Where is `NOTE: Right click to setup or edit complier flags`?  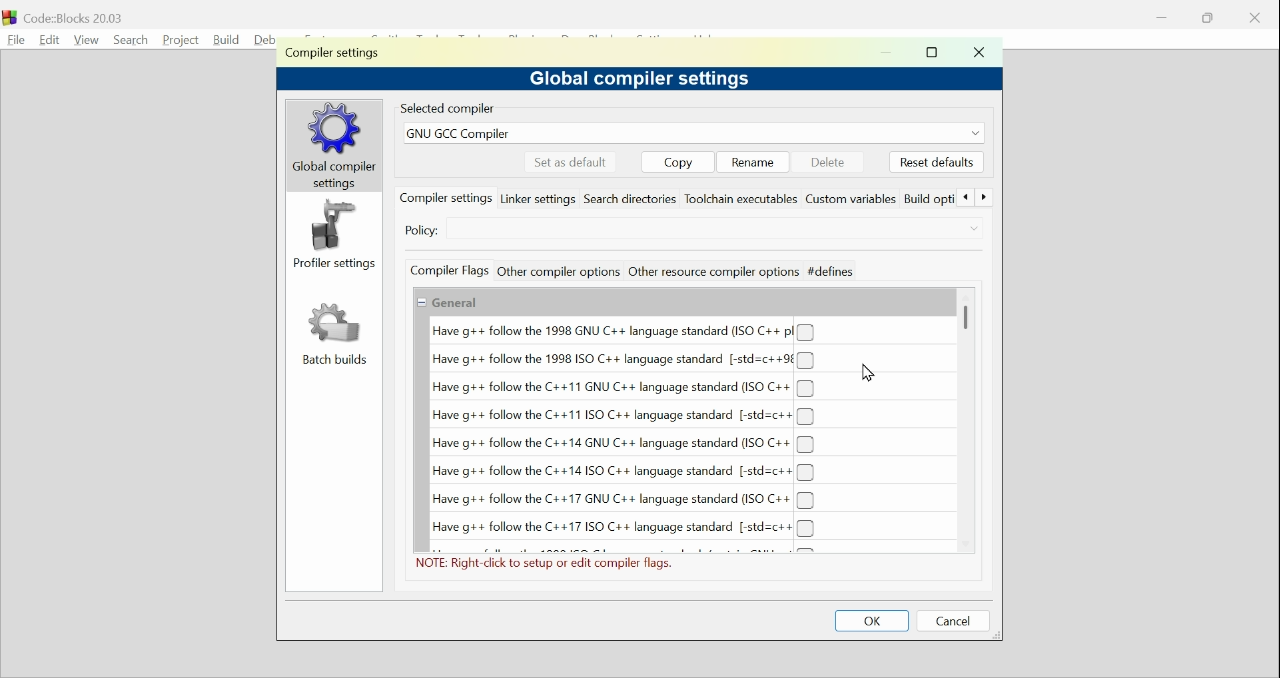
NOTE: Right click to setup or edit complier flags is located at coordinates (551, 564).